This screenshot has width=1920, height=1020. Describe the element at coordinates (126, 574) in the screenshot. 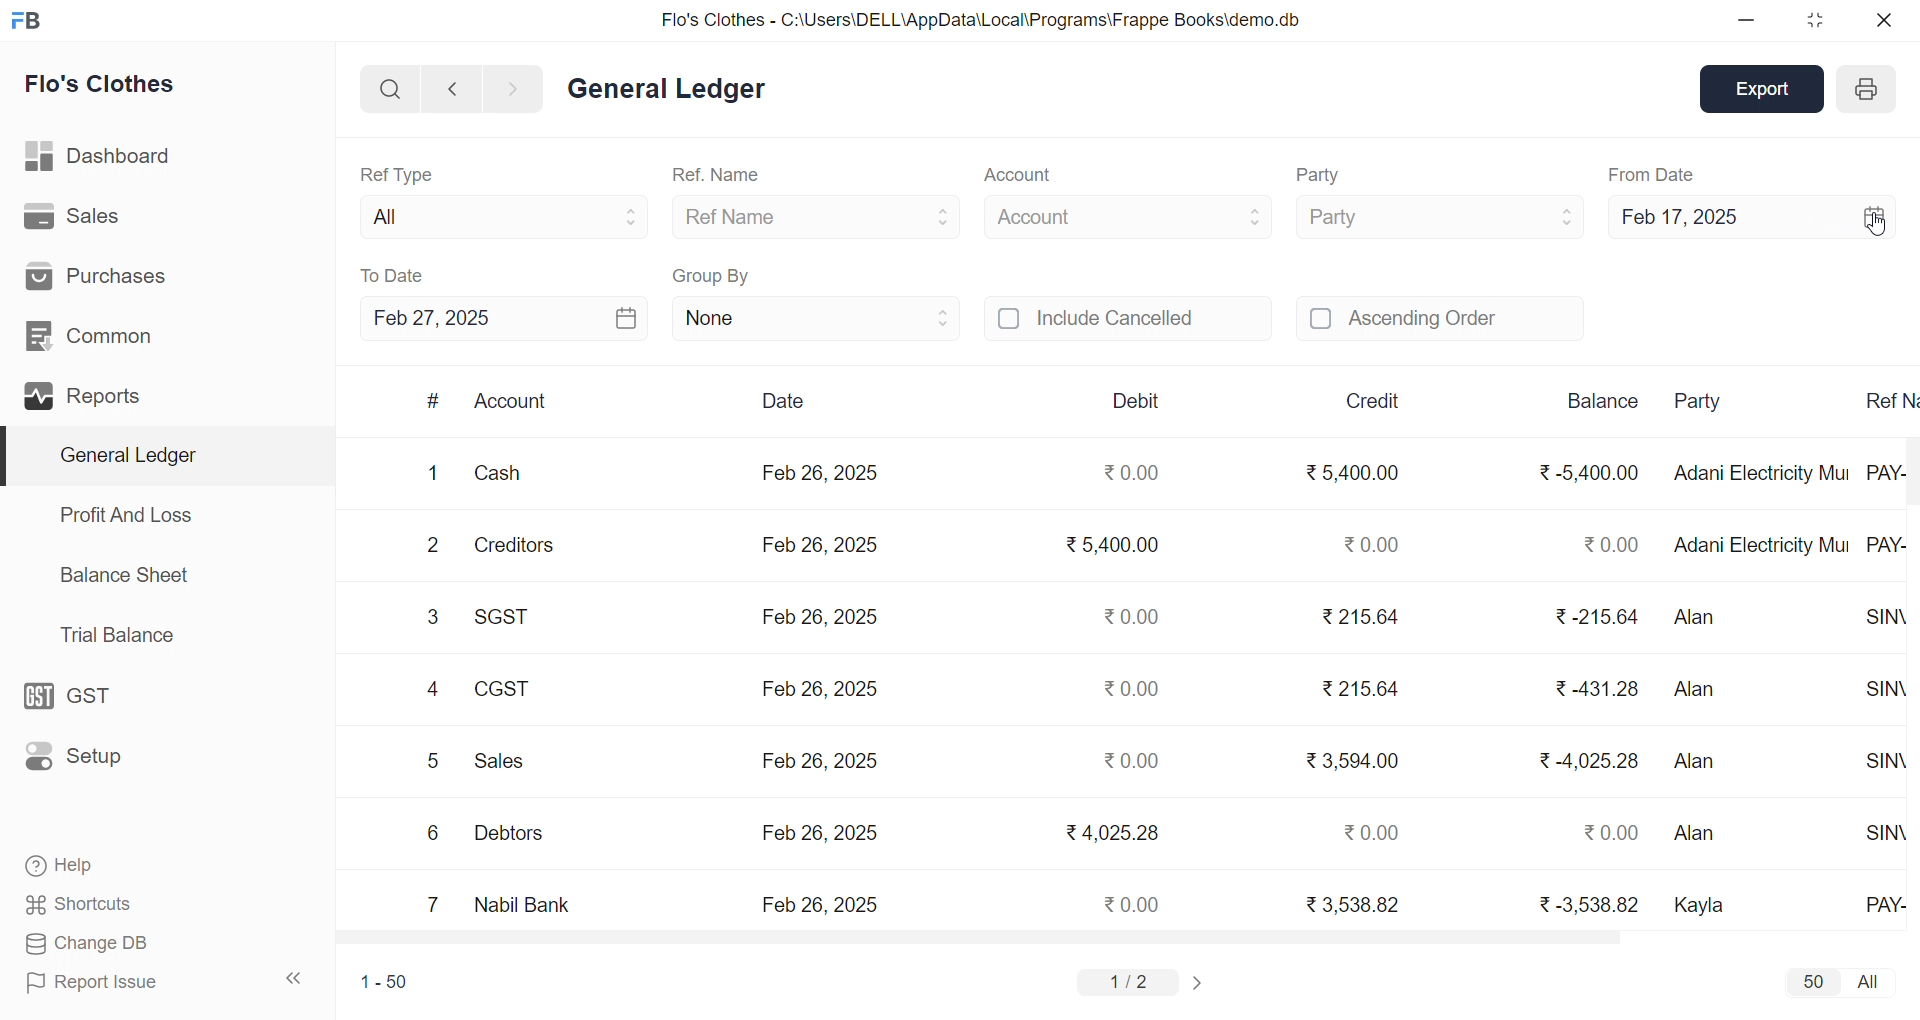

I see `Balance Sheet` at that location.